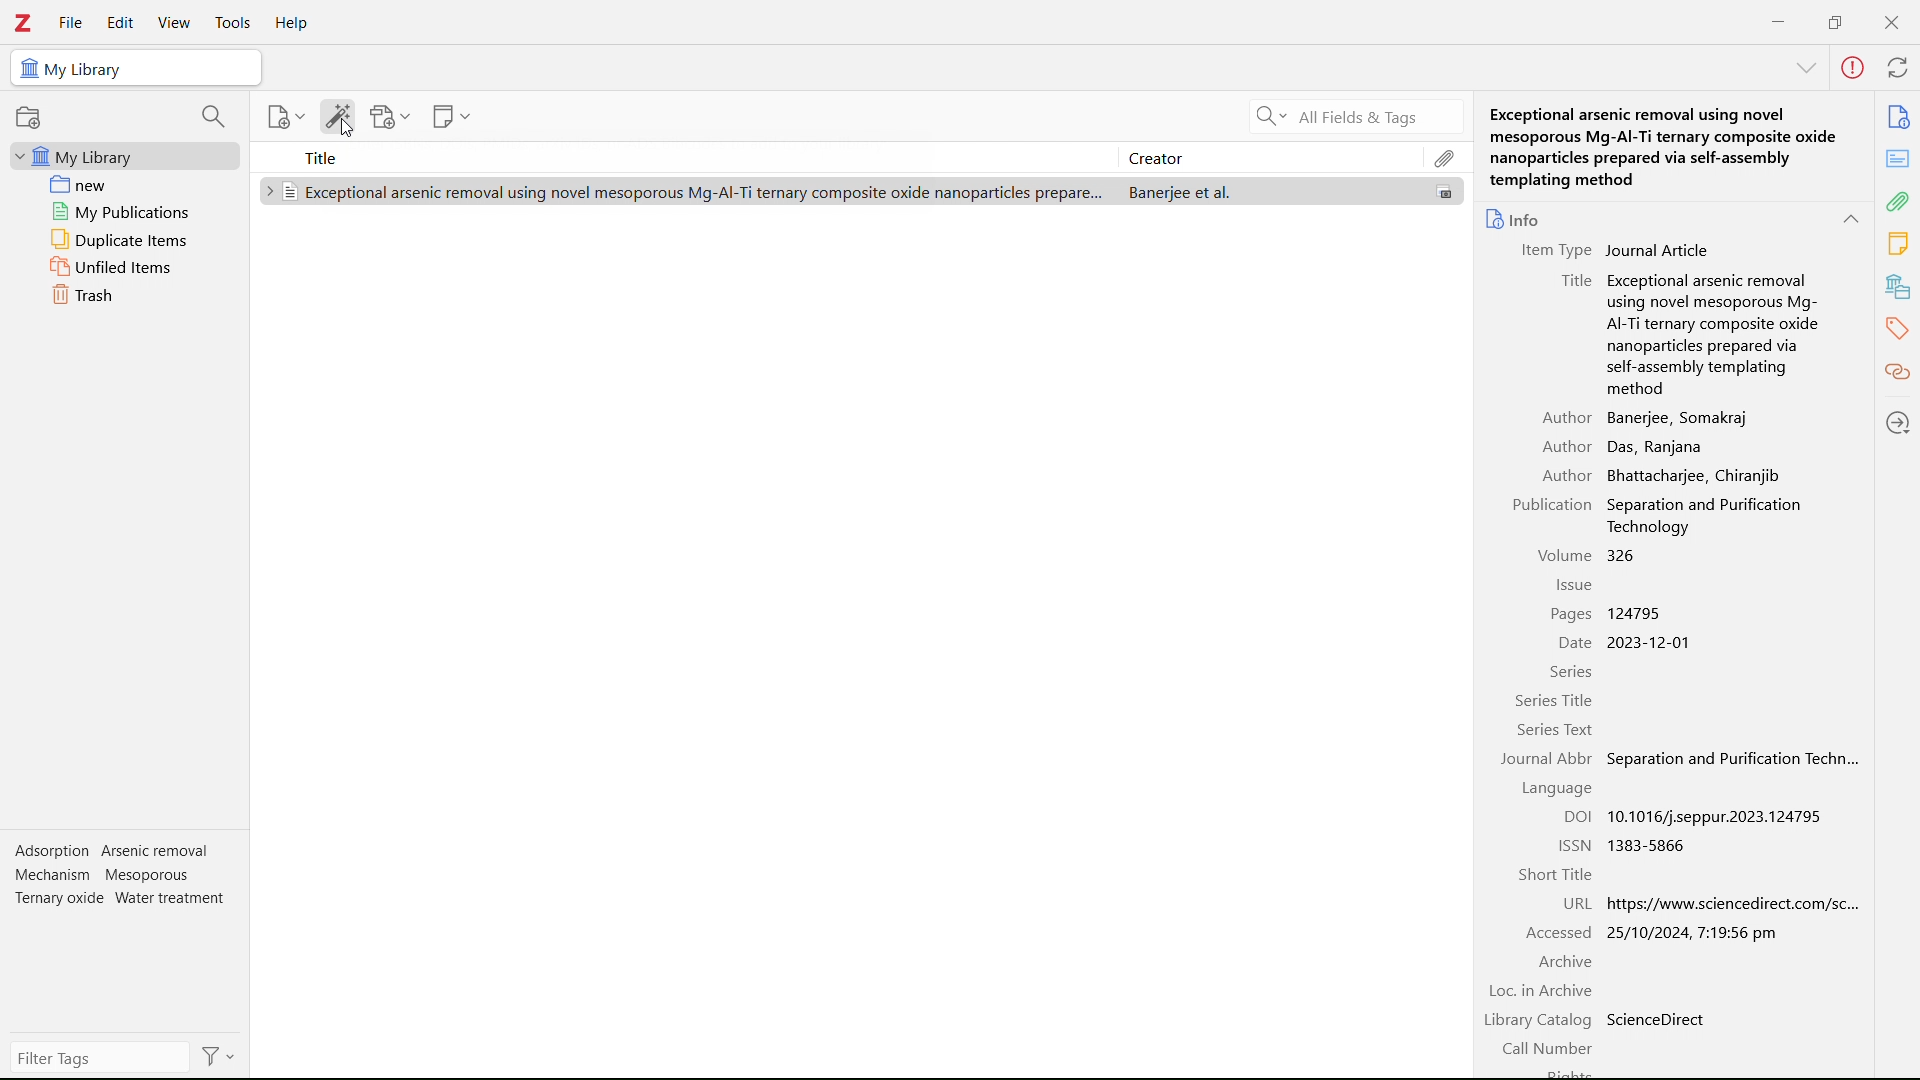 The height and width of the screenshot is (1080, 1920). Describe the element at coordinates (215, 116) in the screenshot. I see `filter collections` at that location.